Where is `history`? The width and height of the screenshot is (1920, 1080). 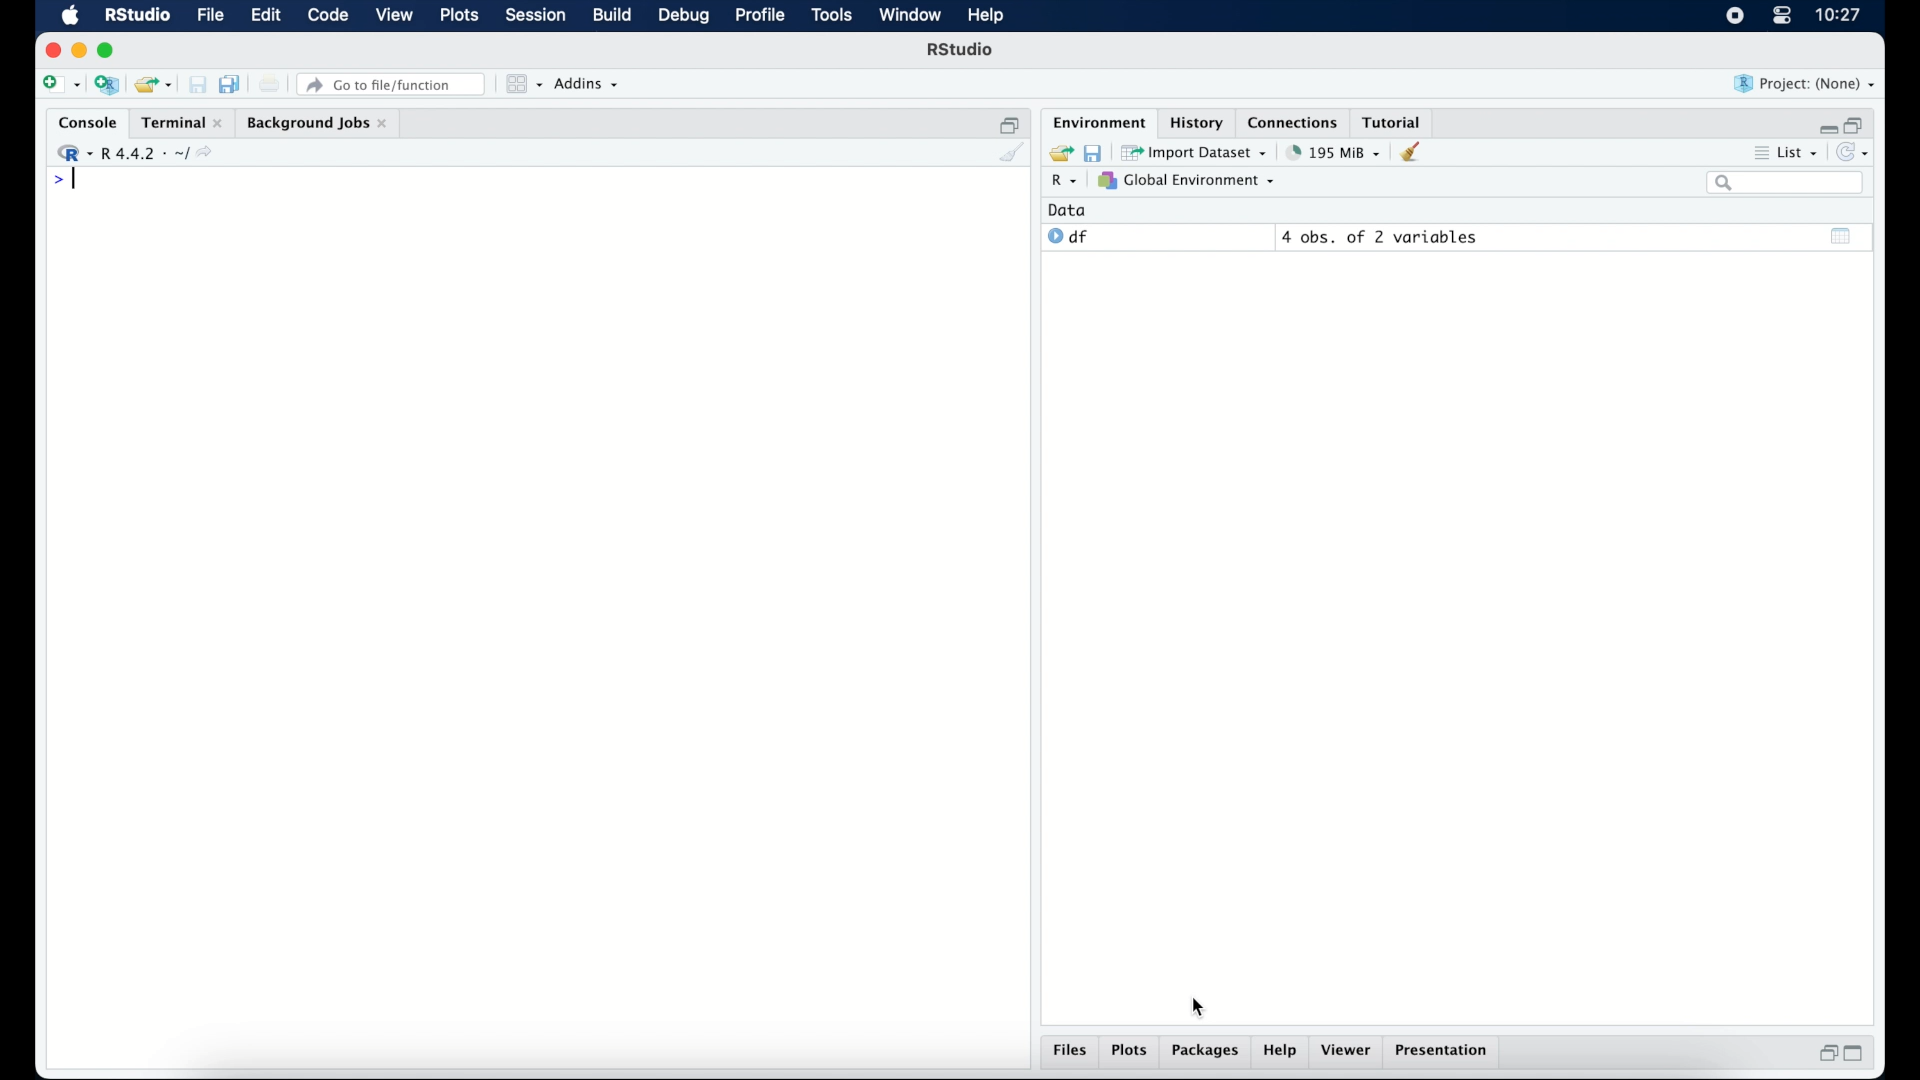
history is located at coordinates (1195, 121).